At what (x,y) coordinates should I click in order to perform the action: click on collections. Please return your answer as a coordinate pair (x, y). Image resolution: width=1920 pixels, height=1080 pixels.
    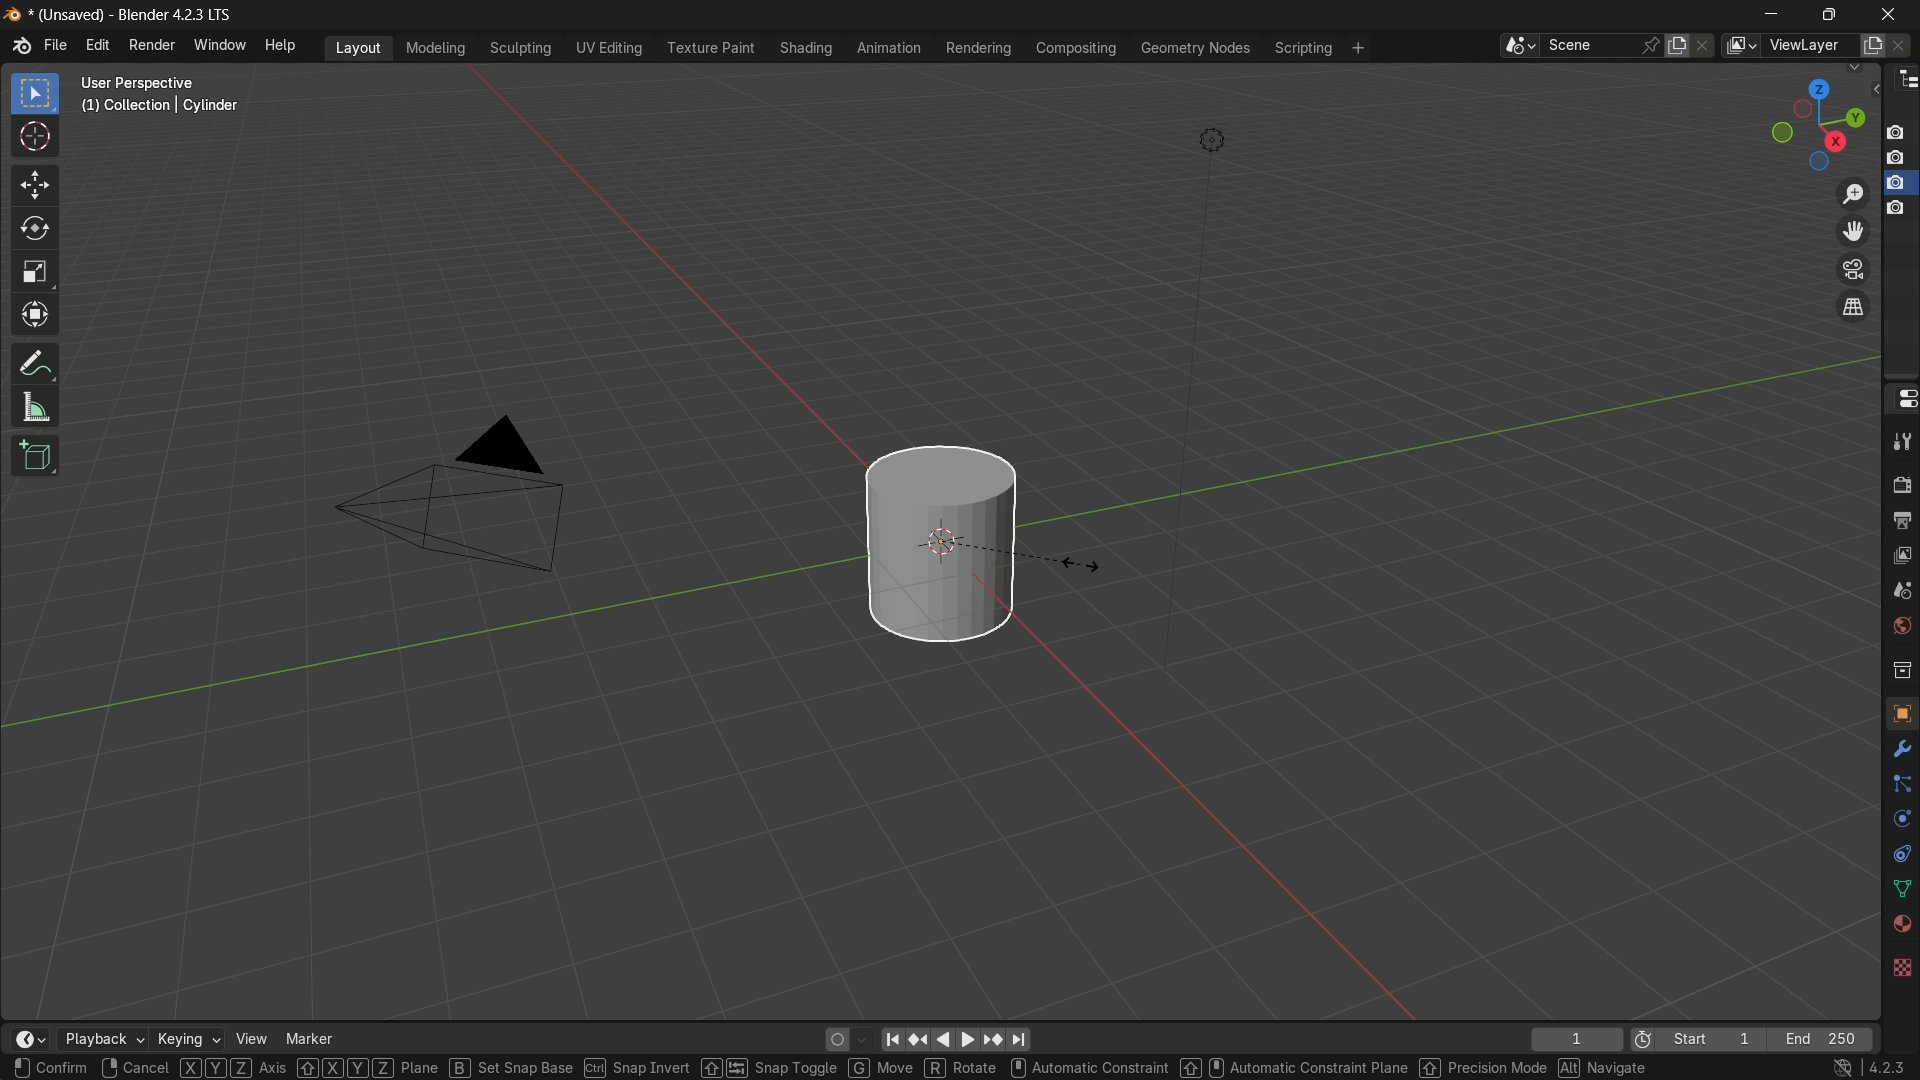
    Looking at the image, I should click on (1901, 670).